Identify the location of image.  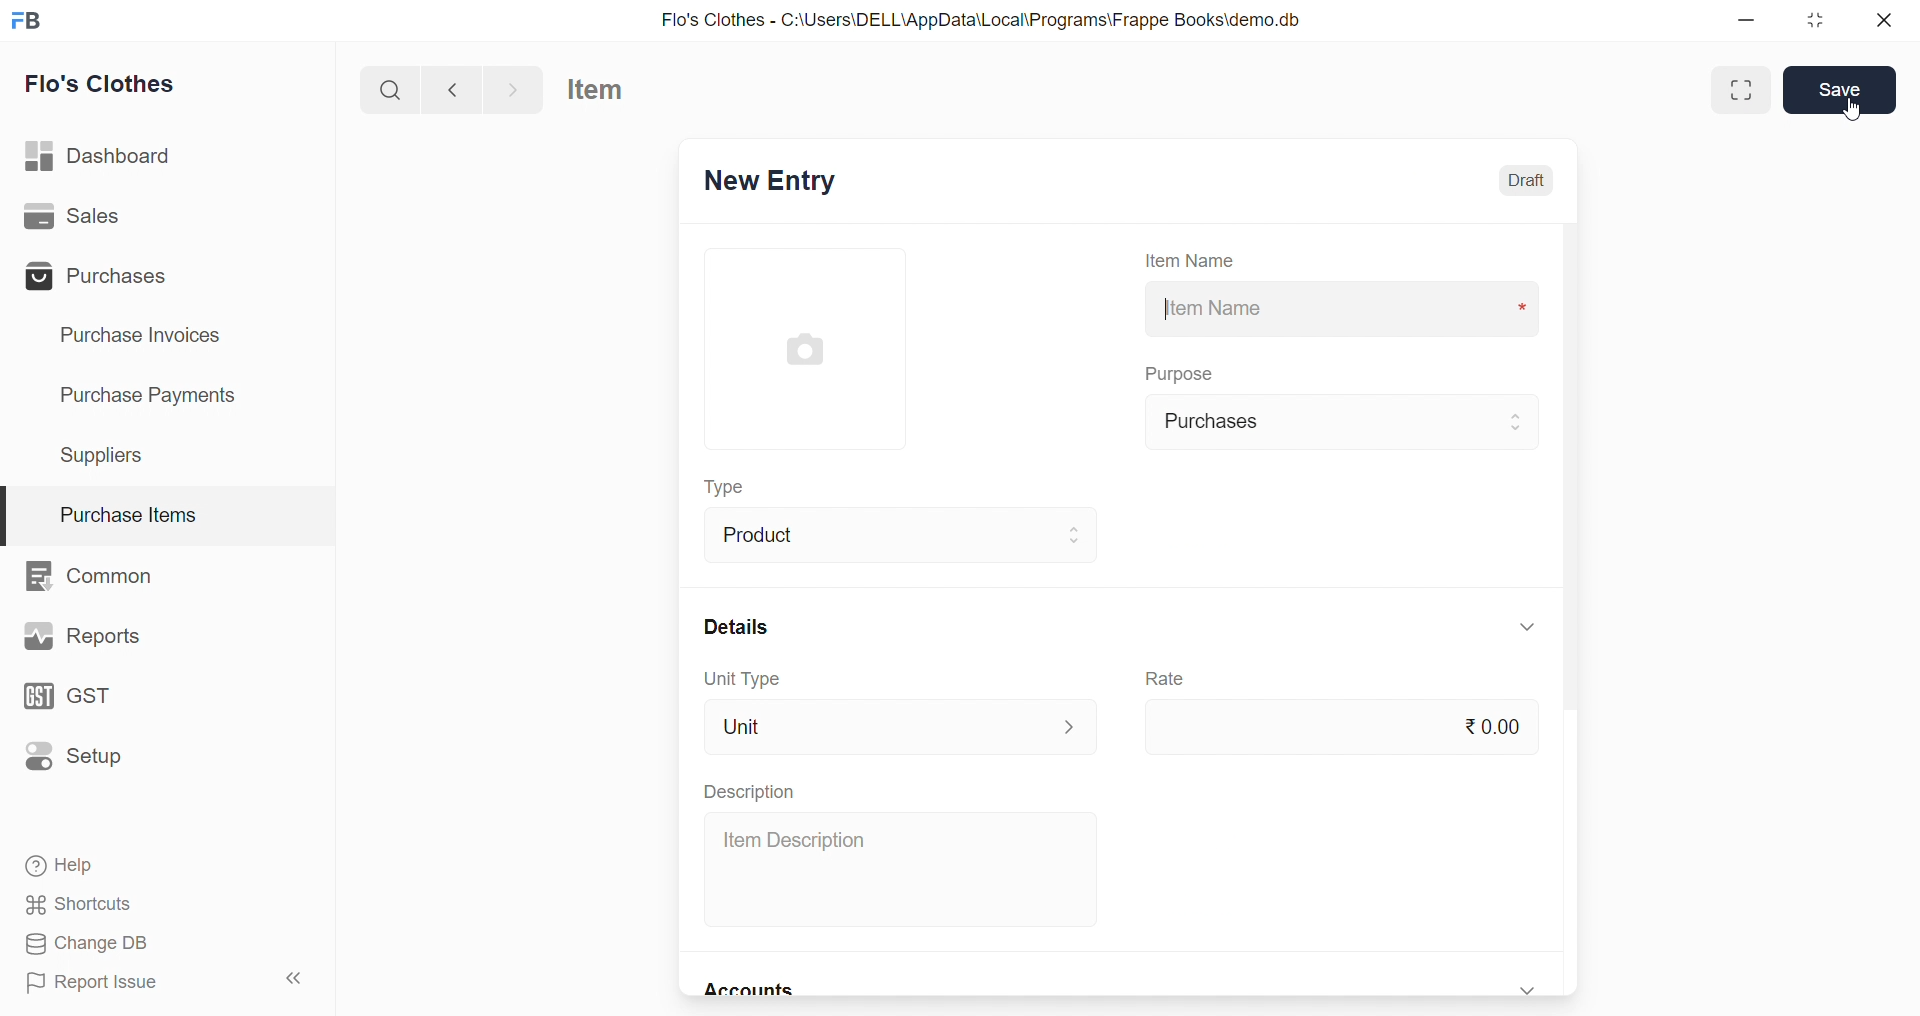
(809, 349).